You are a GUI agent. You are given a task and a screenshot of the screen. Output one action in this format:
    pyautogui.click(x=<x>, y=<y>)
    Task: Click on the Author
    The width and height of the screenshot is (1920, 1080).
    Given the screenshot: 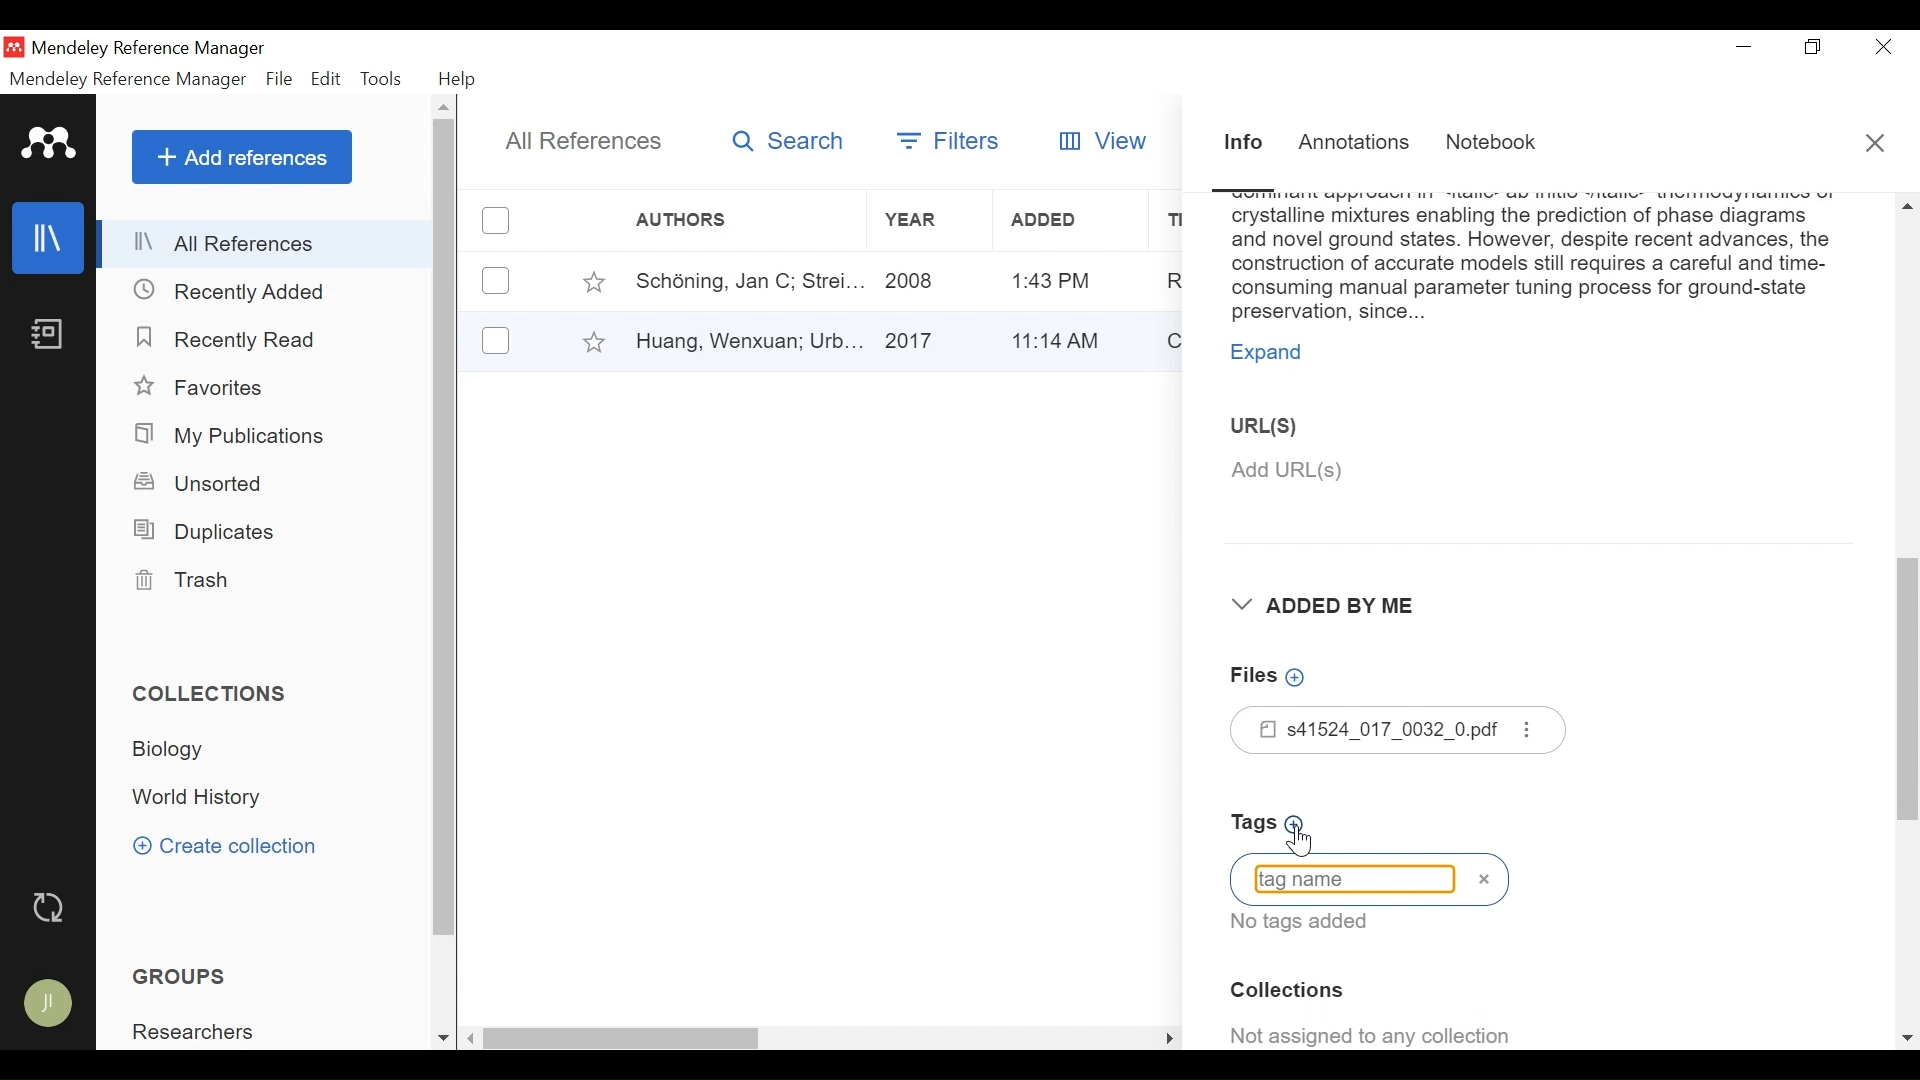 What is the action you would take?
    pyautogui.click(x=746, y=339)
    